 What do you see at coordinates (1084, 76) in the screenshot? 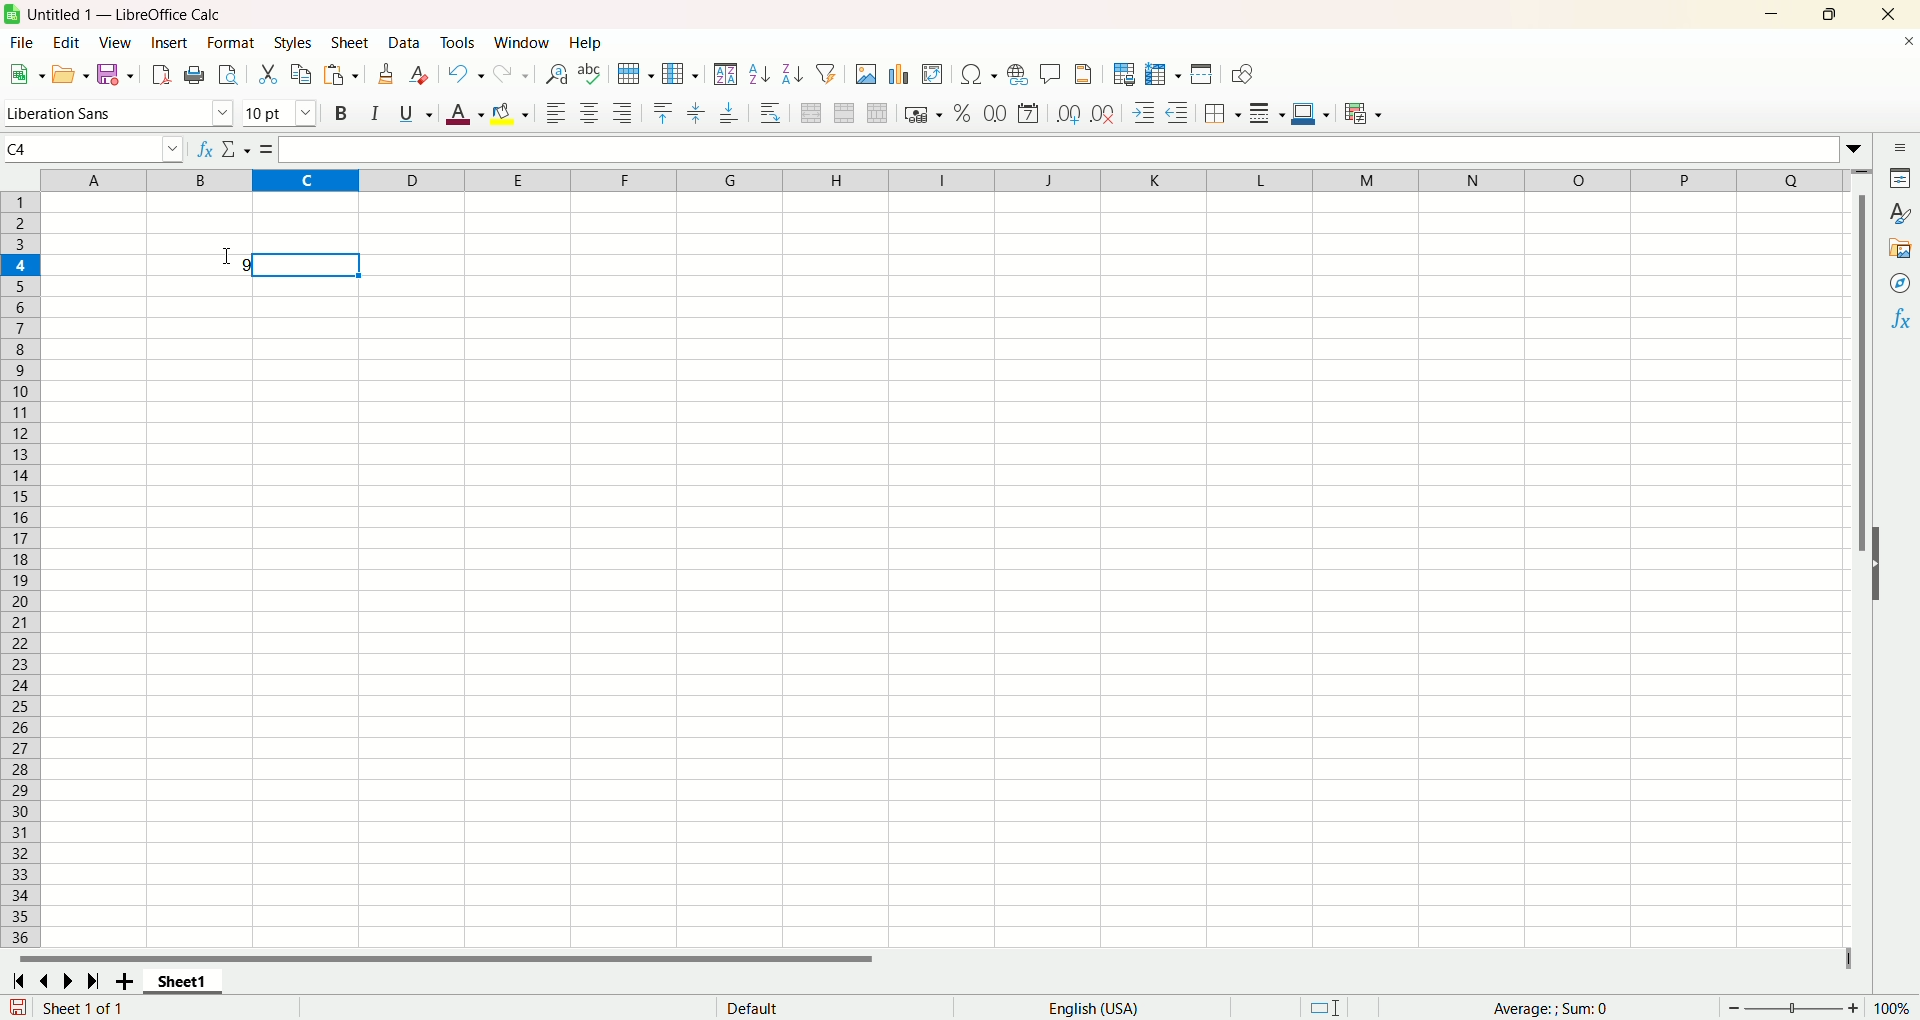
I see `header and footer` at bounding box center [1084, 76].